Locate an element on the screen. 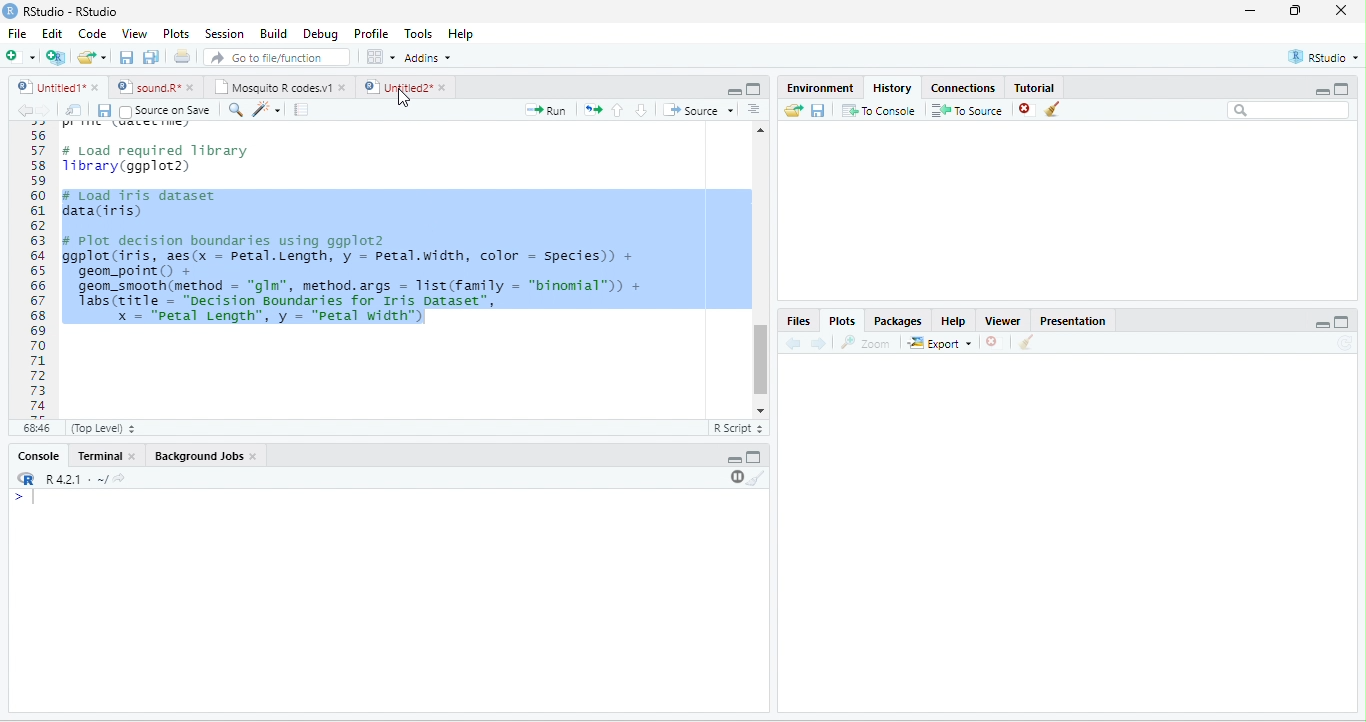  Console is located at coordinates (38, 455).